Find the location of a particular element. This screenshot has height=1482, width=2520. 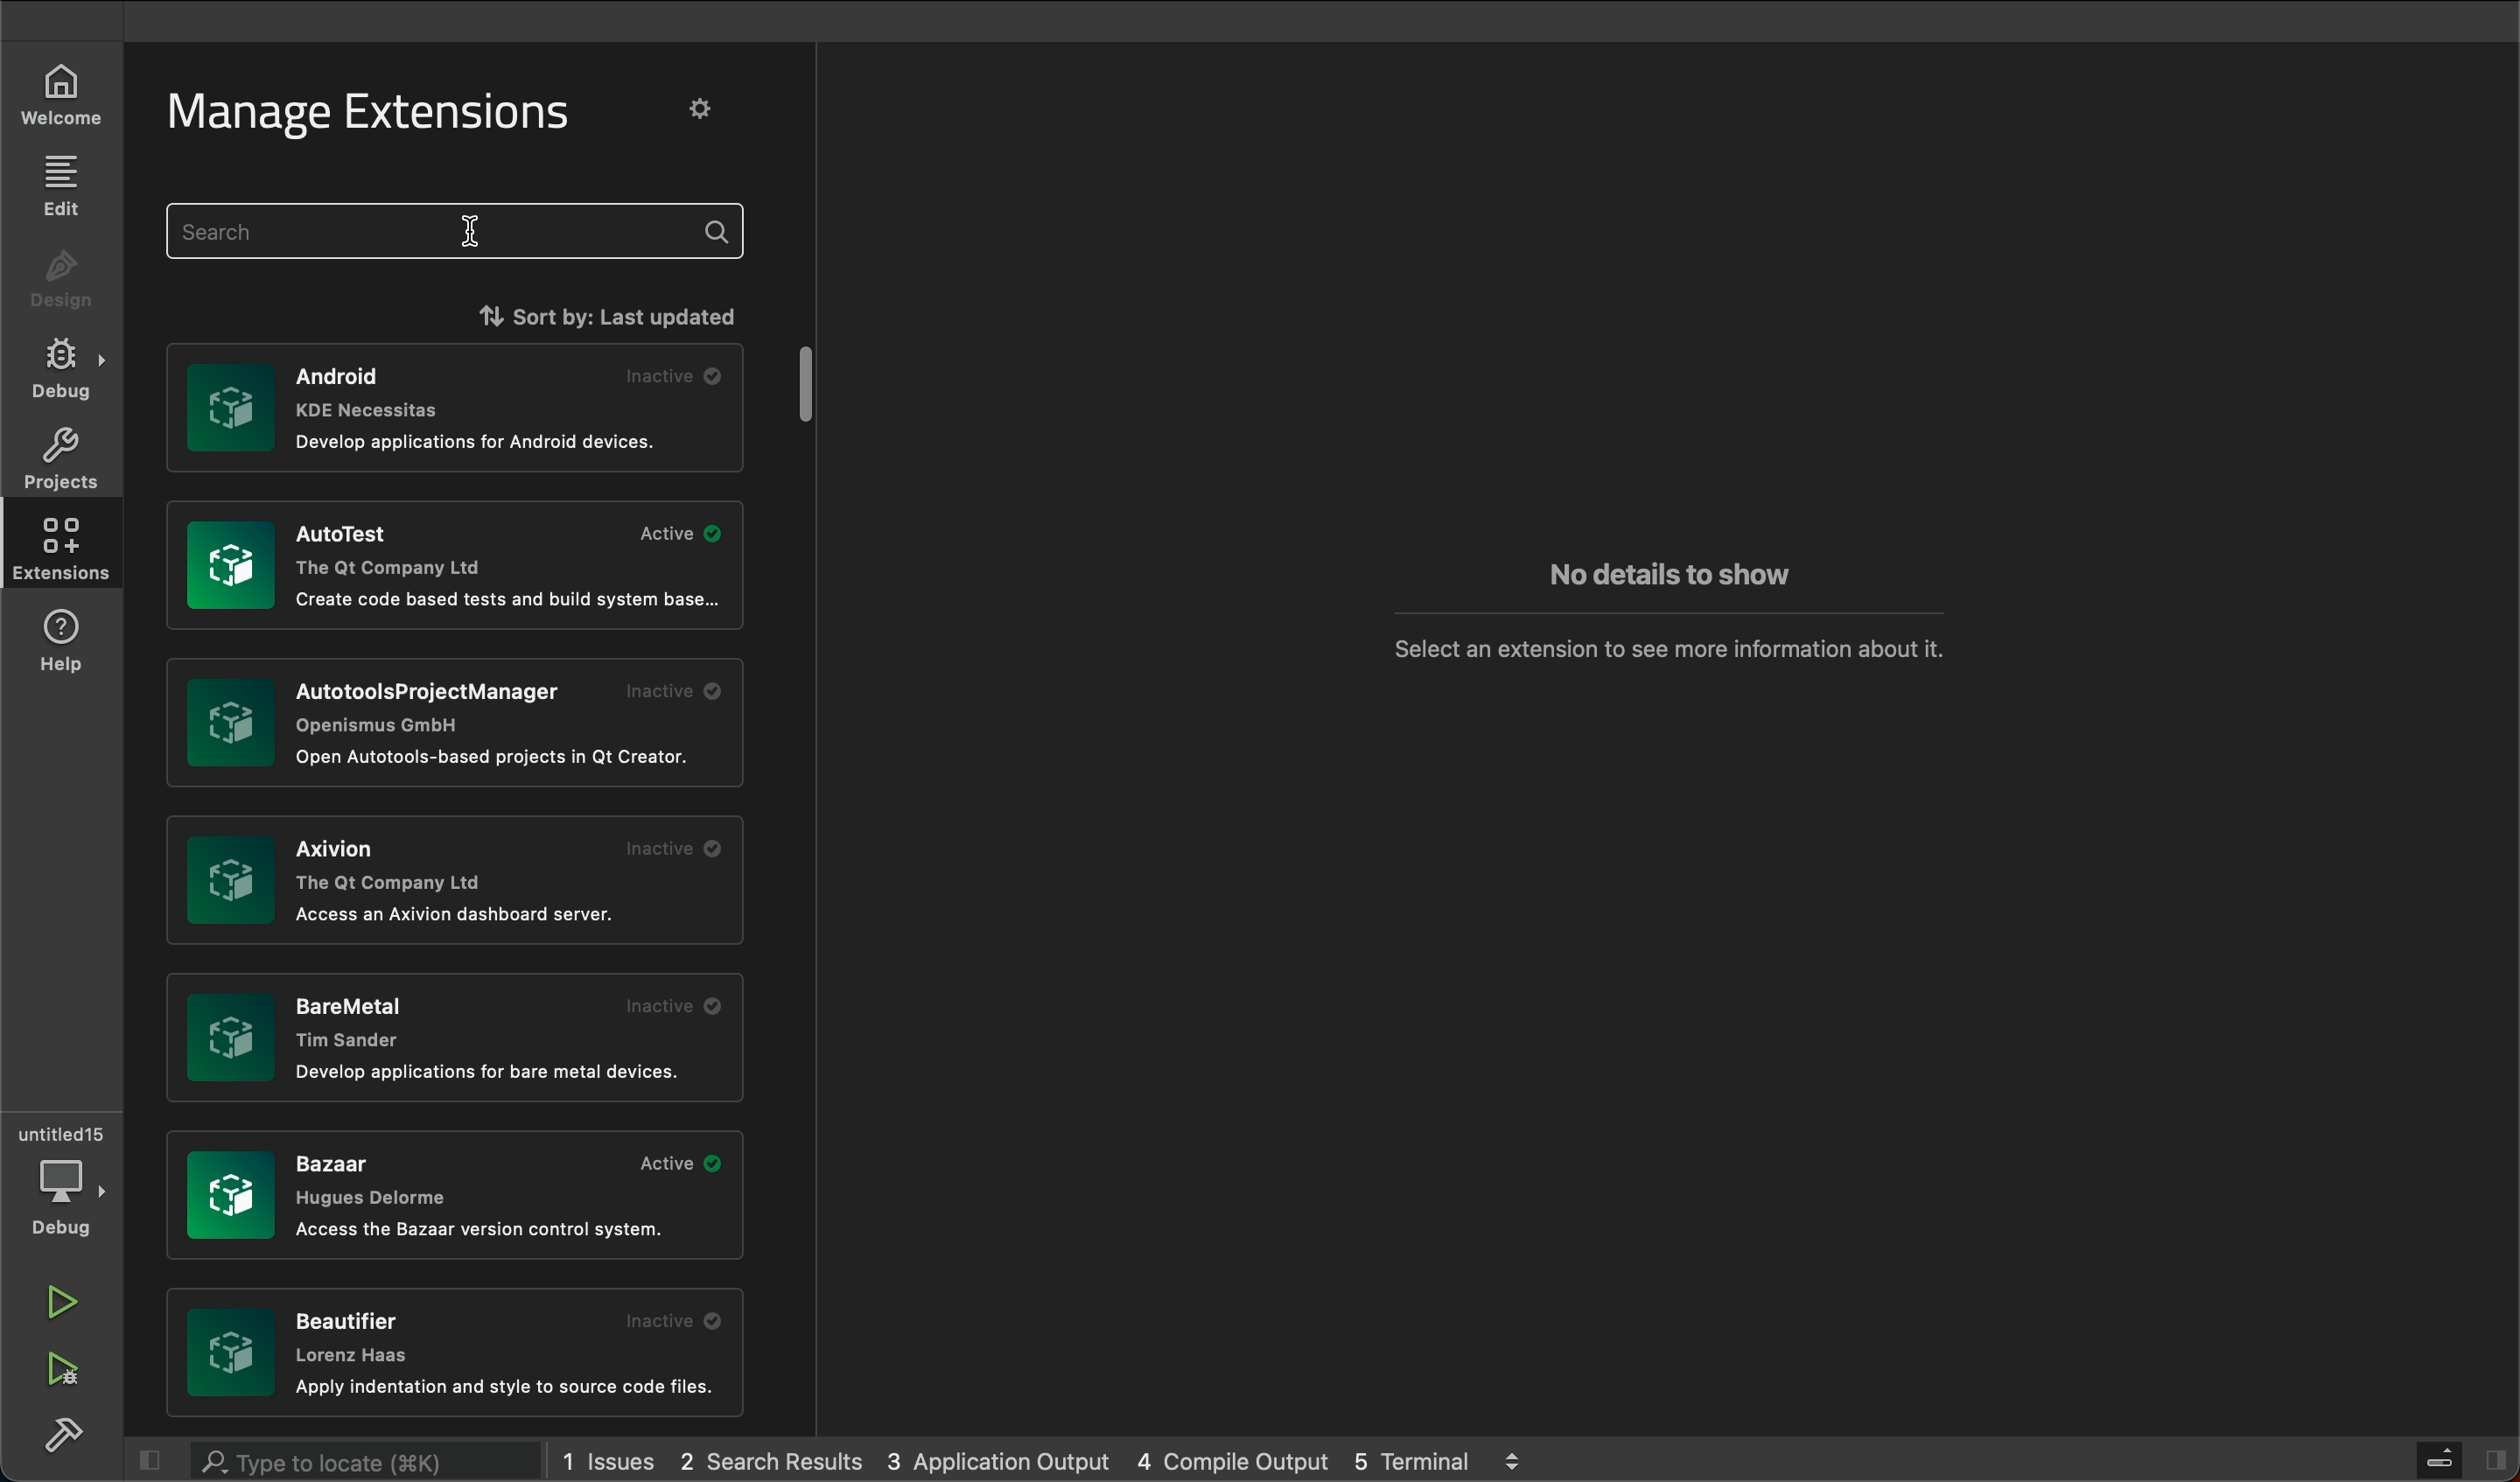

extension text is located at coordinates (487, 1230).